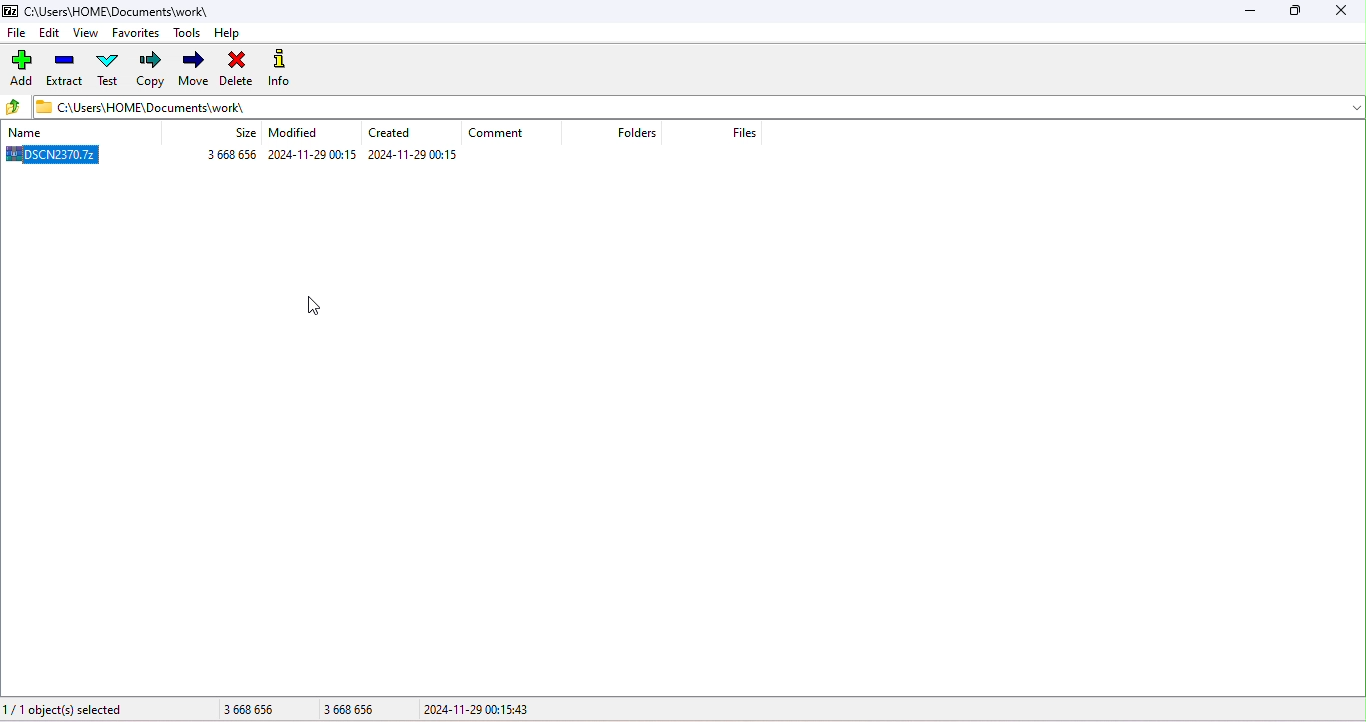 This screenshot has height=722, width=1366. I want to click on file path, so click(164, 109).